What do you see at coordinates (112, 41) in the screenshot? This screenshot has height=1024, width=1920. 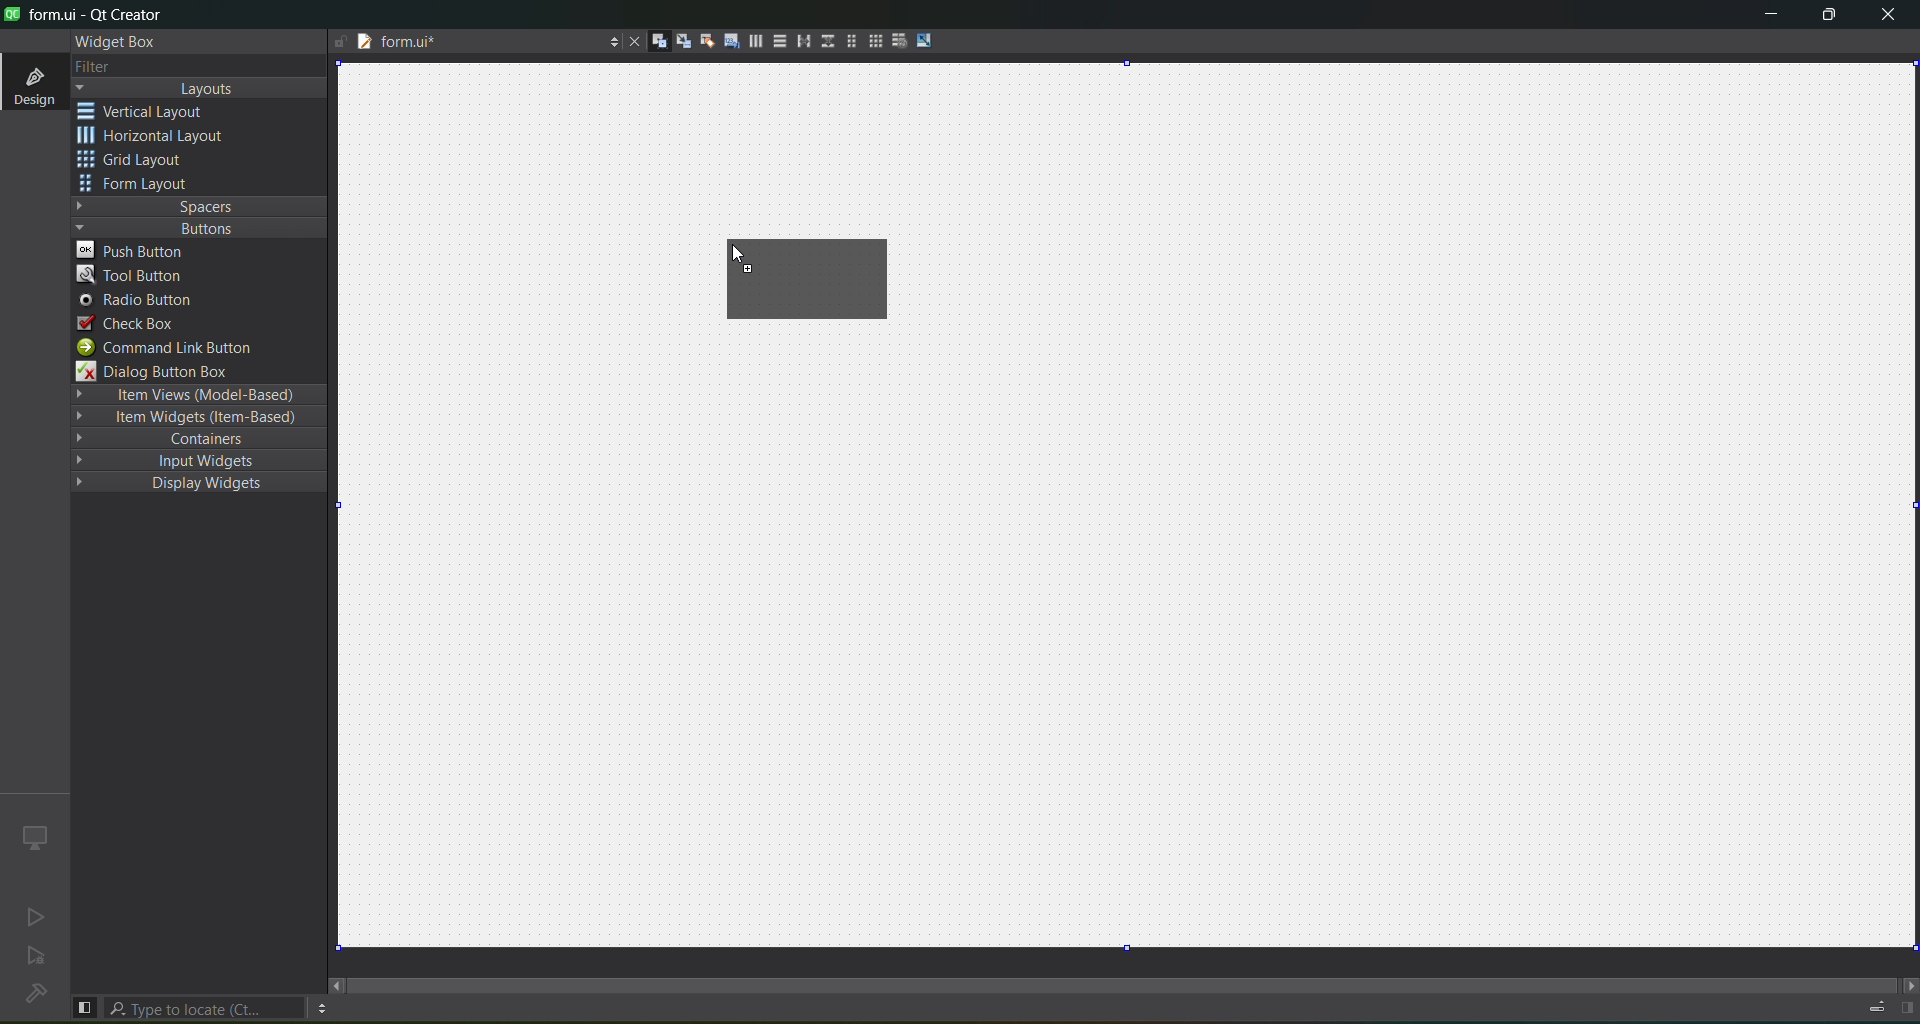 I see `widget box` at bounding box center [112, 41].